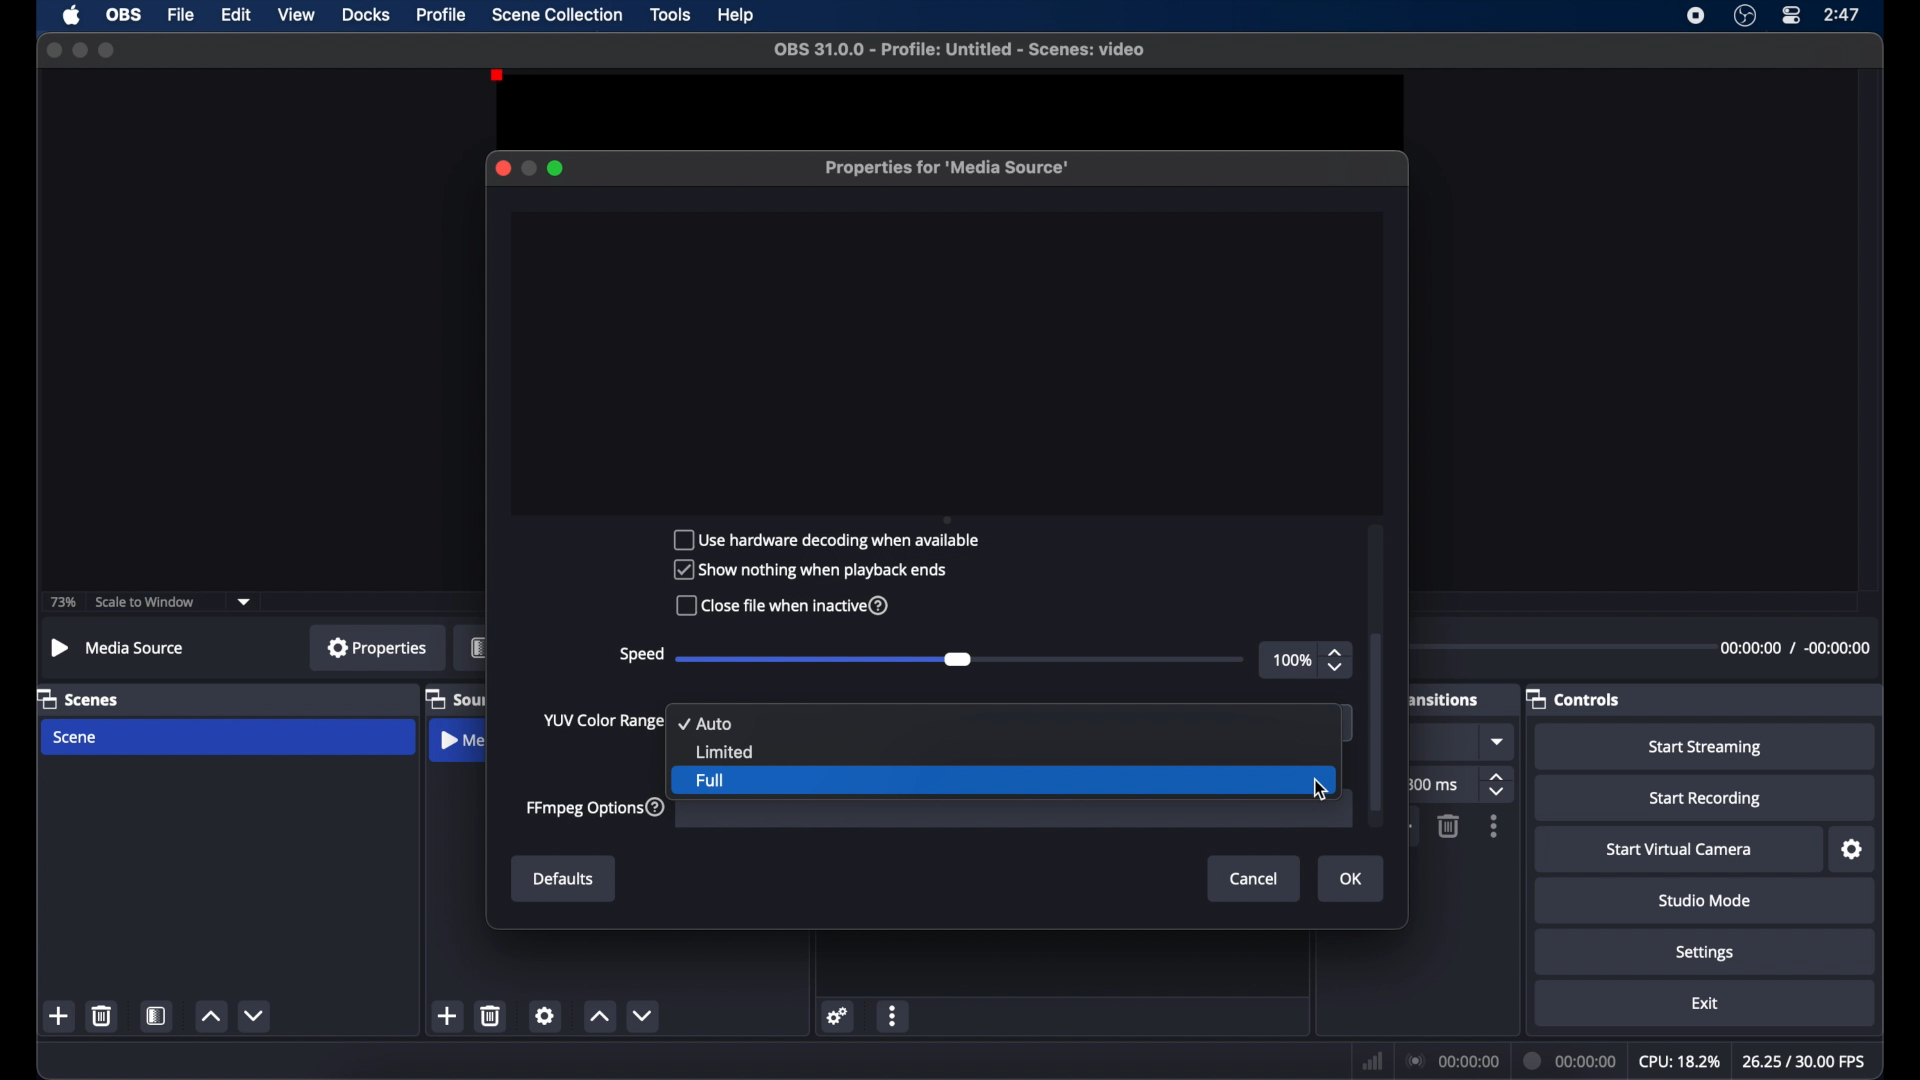 The height and width of the screenshot is (1080, 1920). What do you see at coordinates (954, 659) in the screenshot?
I see `slider` at bounding box center [954, 659].